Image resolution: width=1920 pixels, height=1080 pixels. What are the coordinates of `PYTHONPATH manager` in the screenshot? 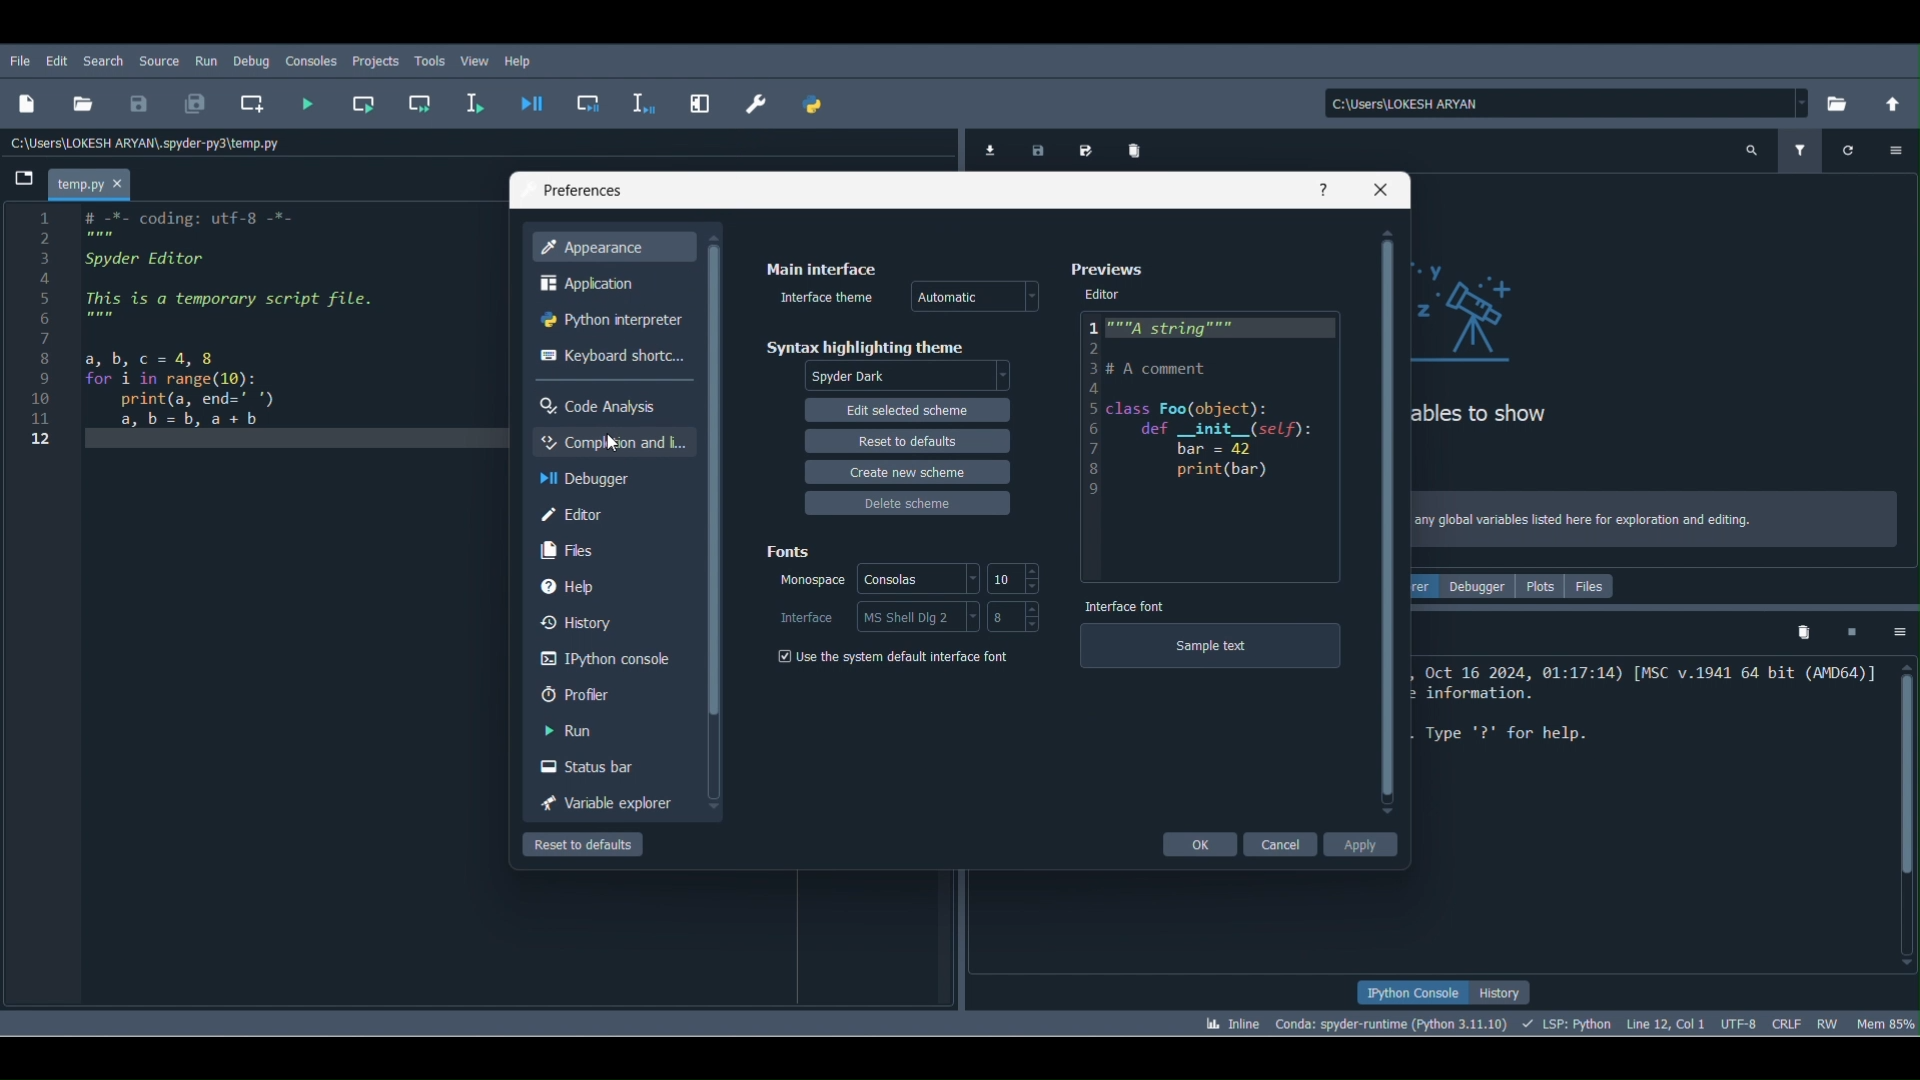 It's located at (822, 106).